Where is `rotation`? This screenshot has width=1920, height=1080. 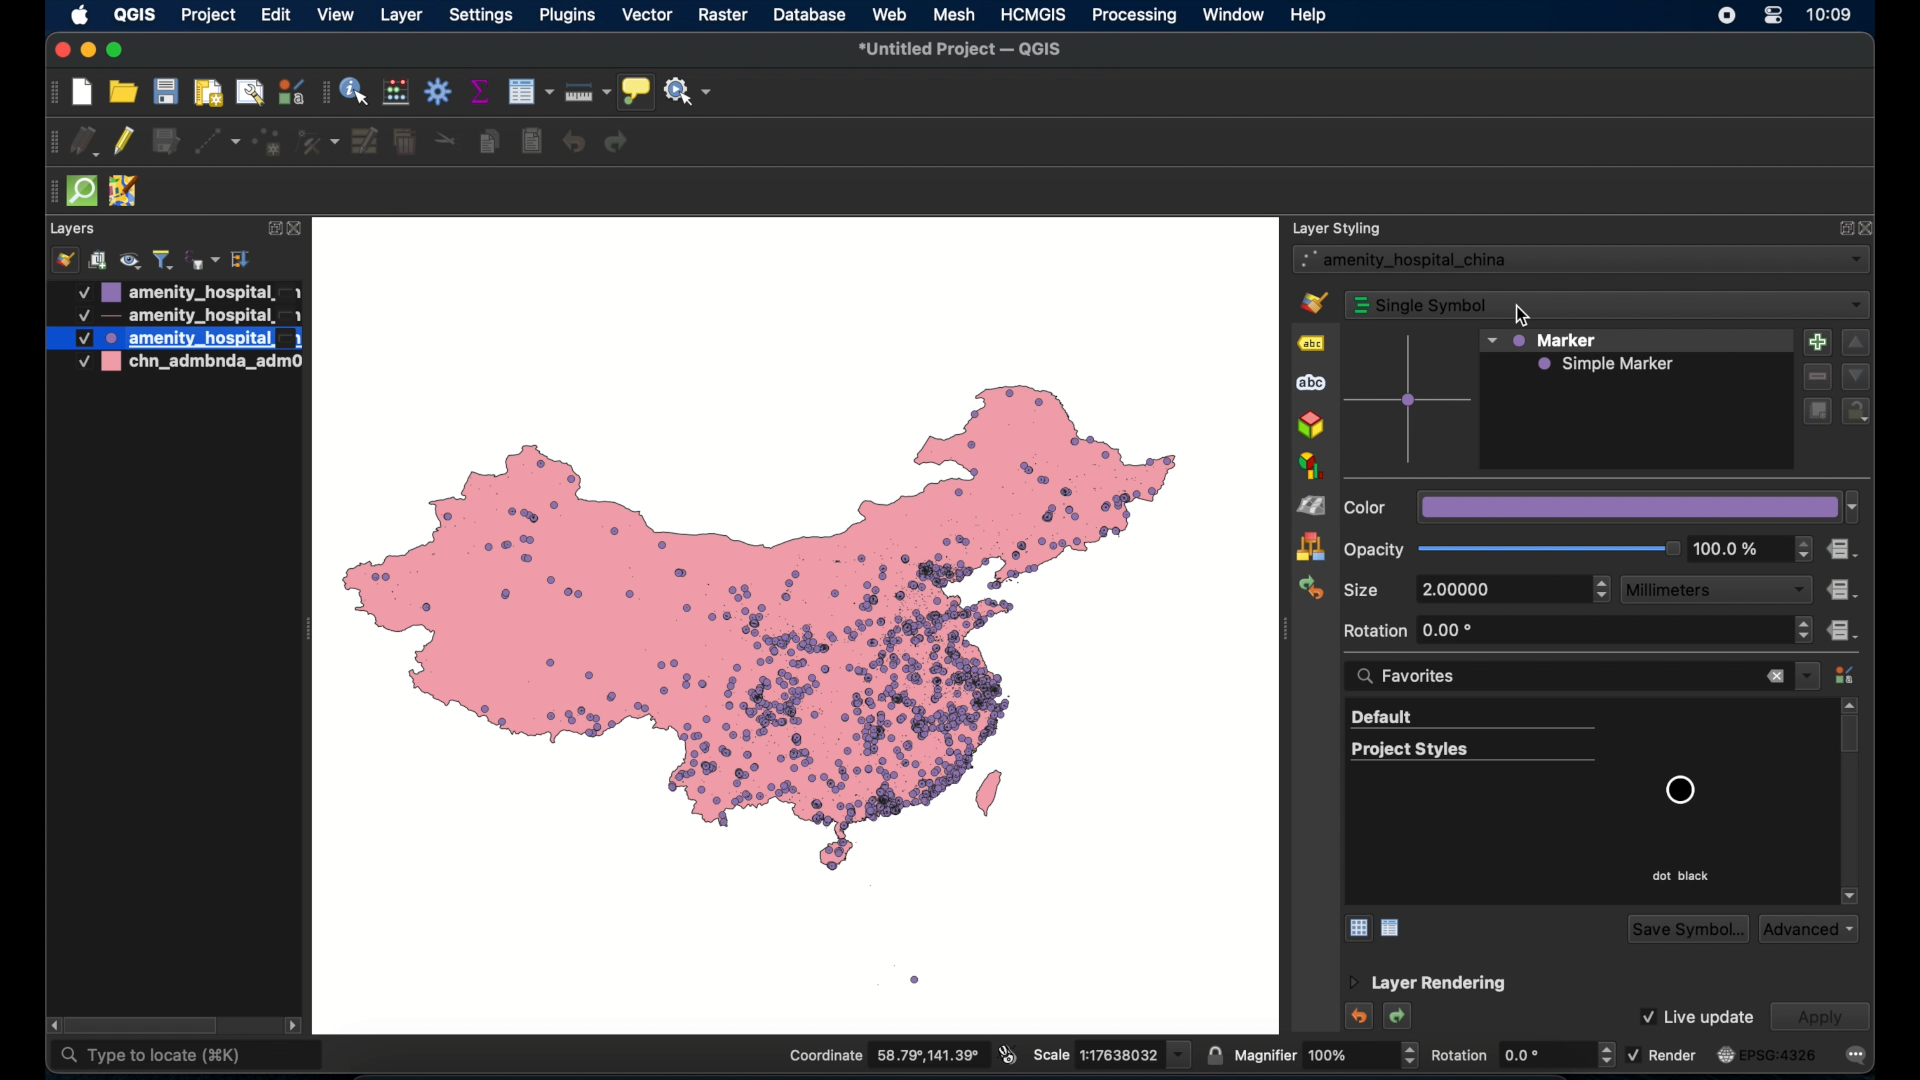 rotation is located at coordinates (1521, 1054).